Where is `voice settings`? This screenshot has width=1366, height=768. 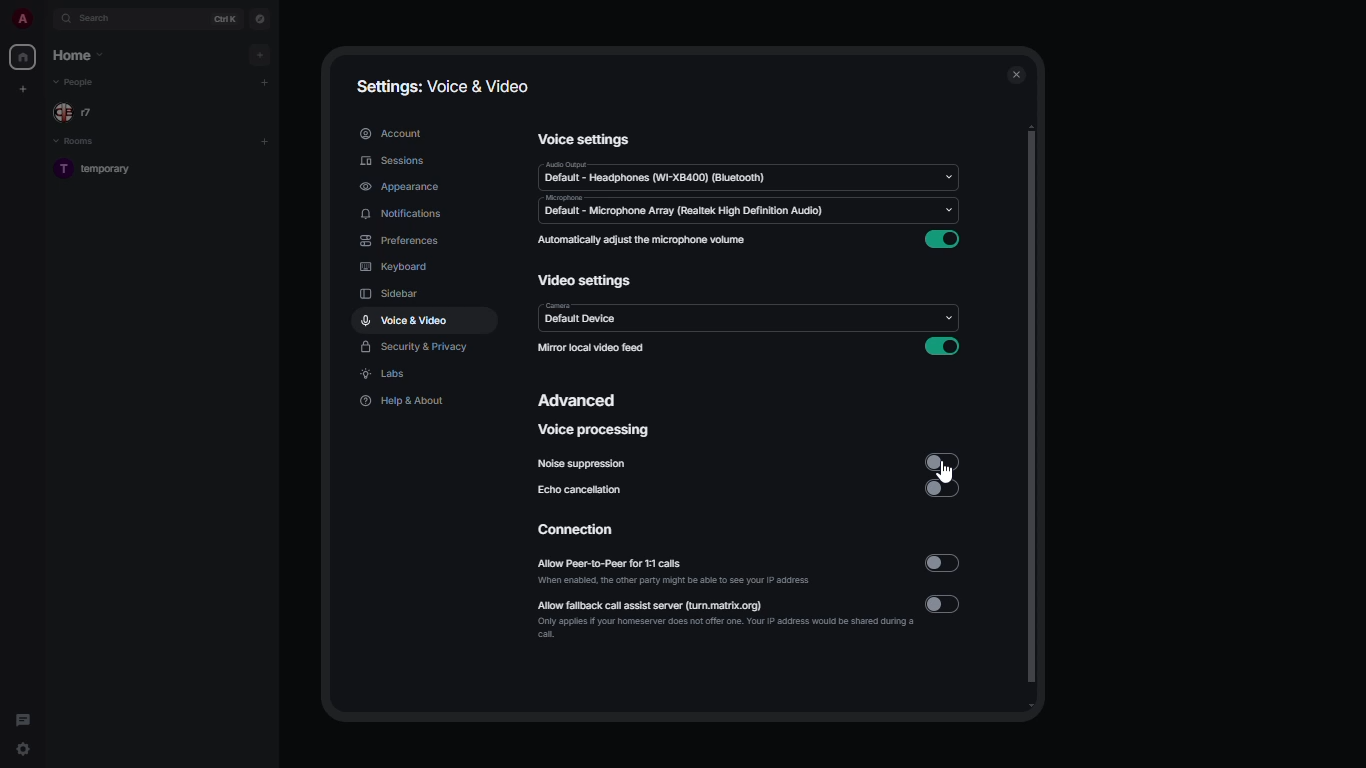
voice settings is located at coordinates (586, 140).